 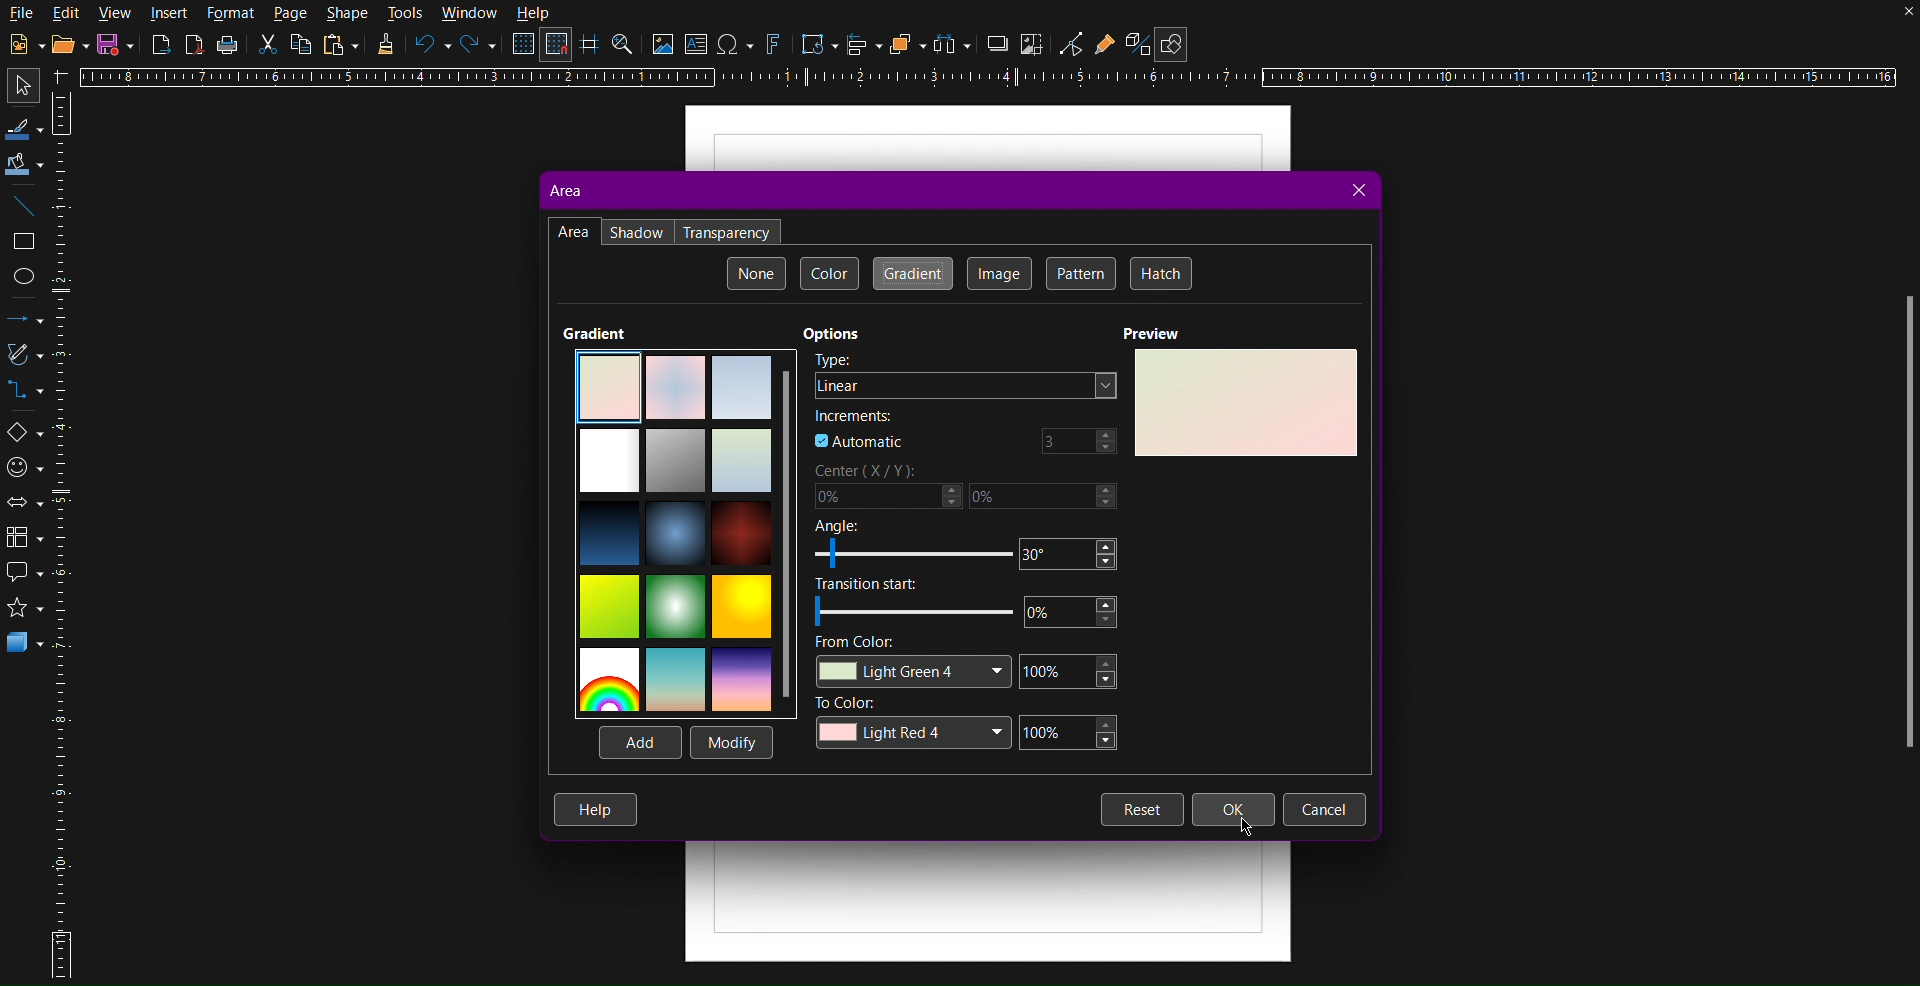 What do you see at coordinates (739, 44) in the screenshot?
I see `Insert Special Character` at bounding box center [739, 44].